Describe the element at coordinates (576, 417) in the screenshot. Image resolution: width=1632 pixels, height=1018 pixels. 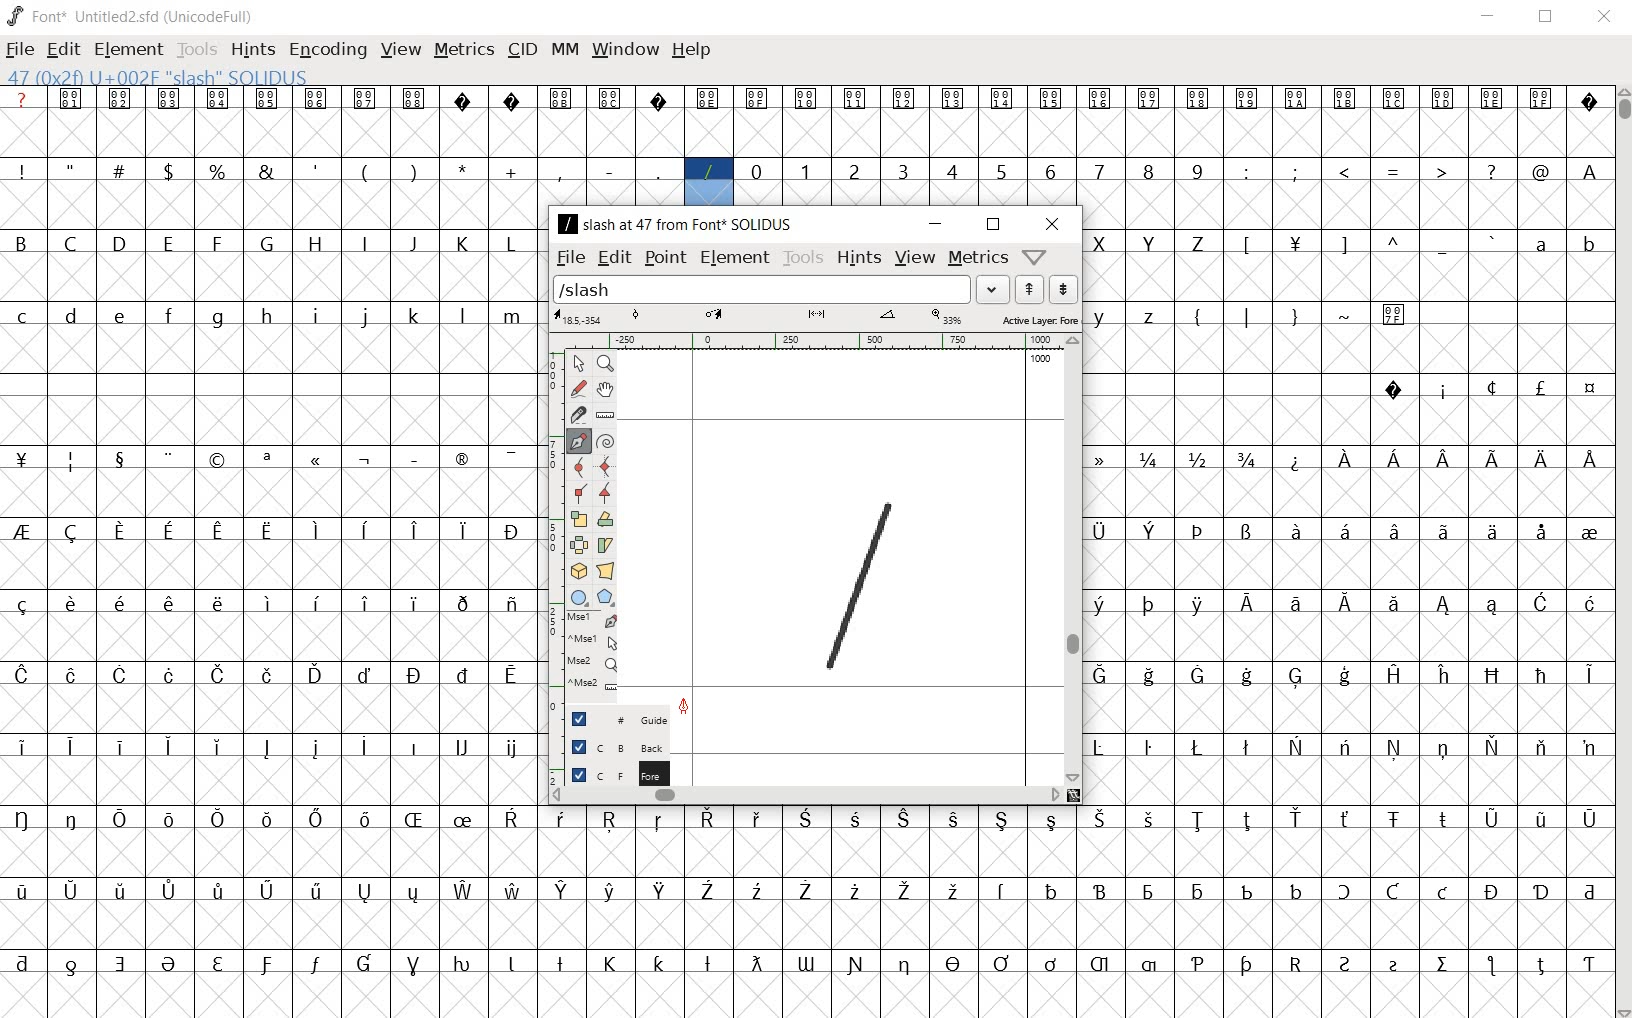
I see `cut splines in two` at that location.